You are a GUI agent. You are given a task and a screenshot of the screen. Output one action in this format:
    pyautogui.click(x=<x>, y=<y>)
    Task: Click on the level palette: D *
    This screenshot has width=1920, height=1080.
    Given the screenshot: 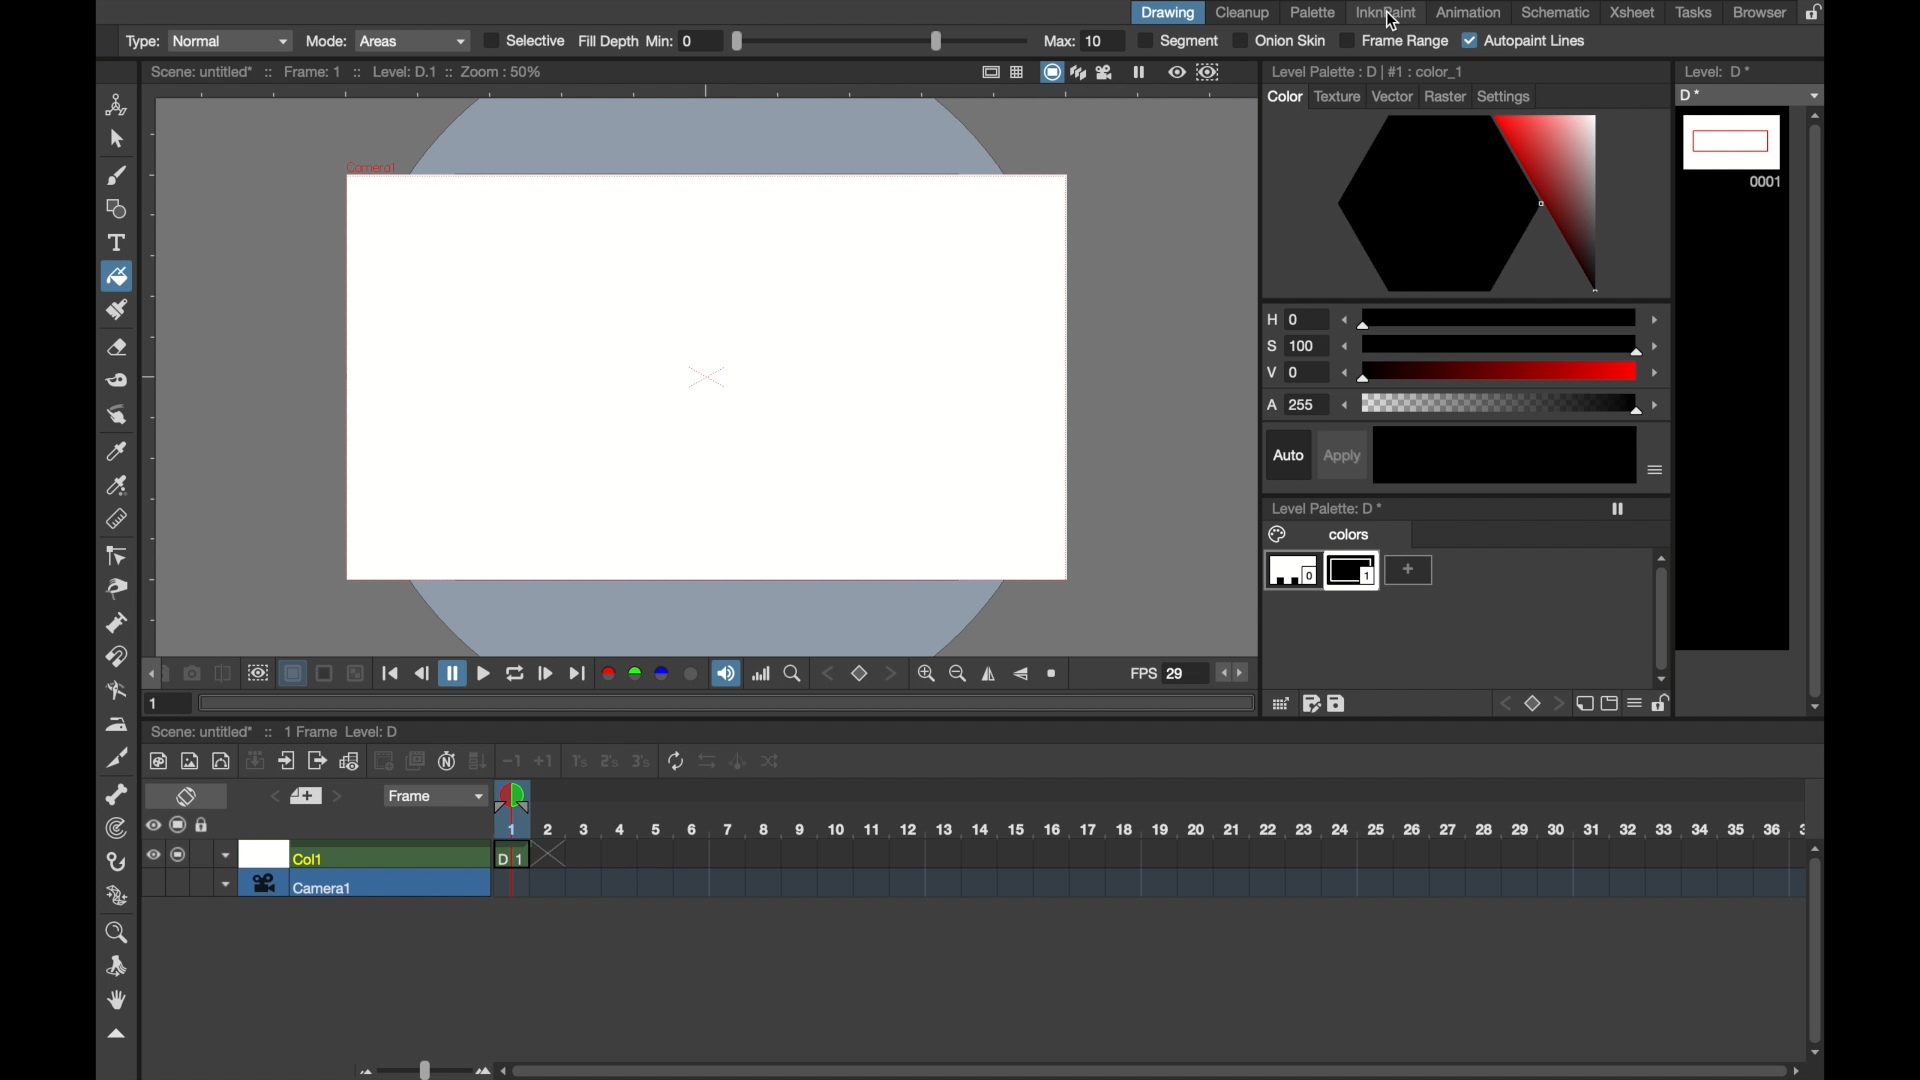 What is the action you would take?
    pyautogui.click(x=1326, y=507)
    